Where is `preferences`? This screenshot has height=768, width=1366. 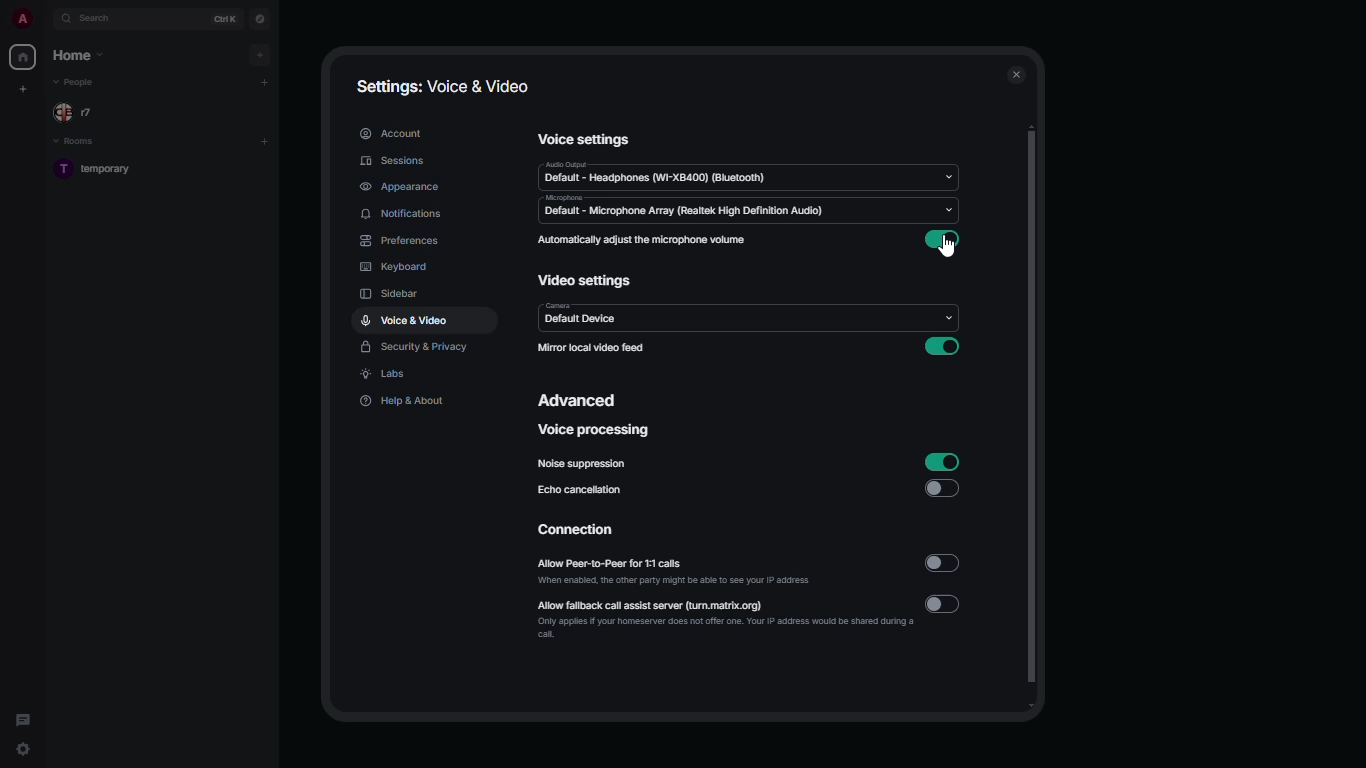 preferences is located at coordinates (400, 242).